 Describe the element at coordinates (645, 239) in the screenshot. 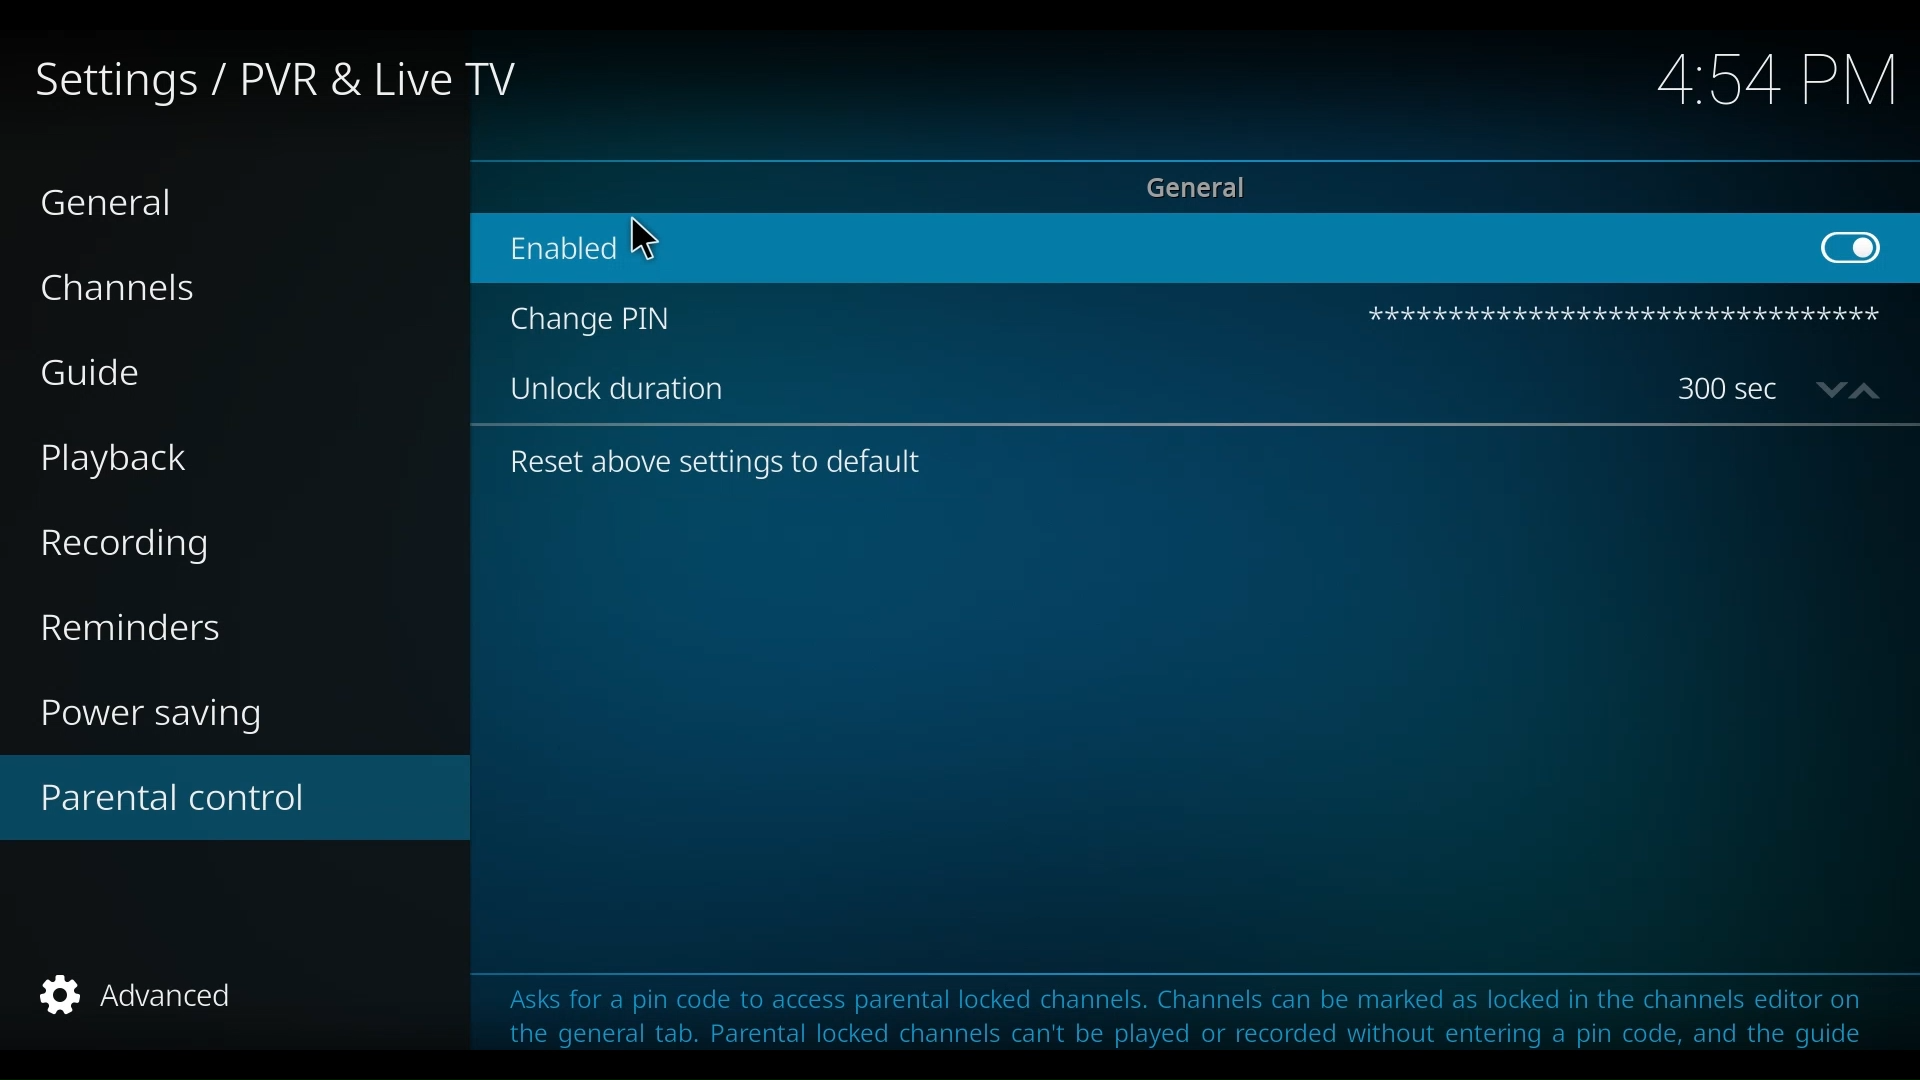

I see `cursor` at that location.